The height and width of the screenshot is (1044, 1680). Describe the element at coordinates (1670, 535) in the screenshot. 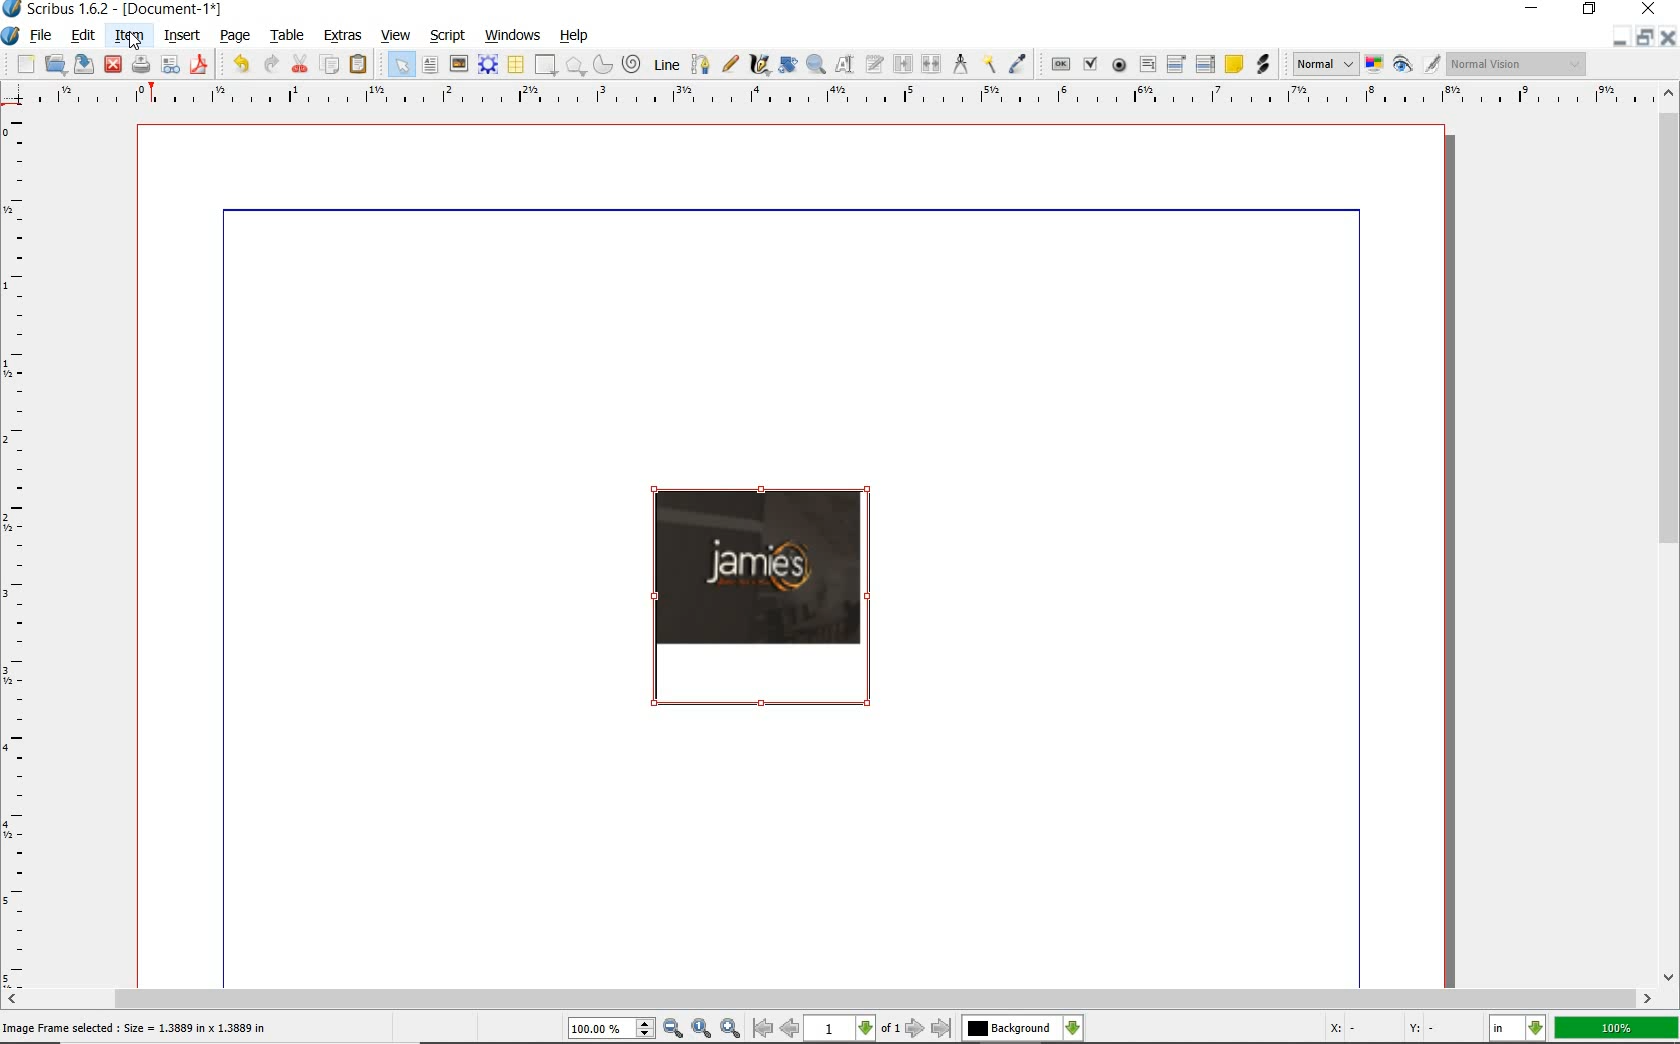

I see `scrollbar` at that location.